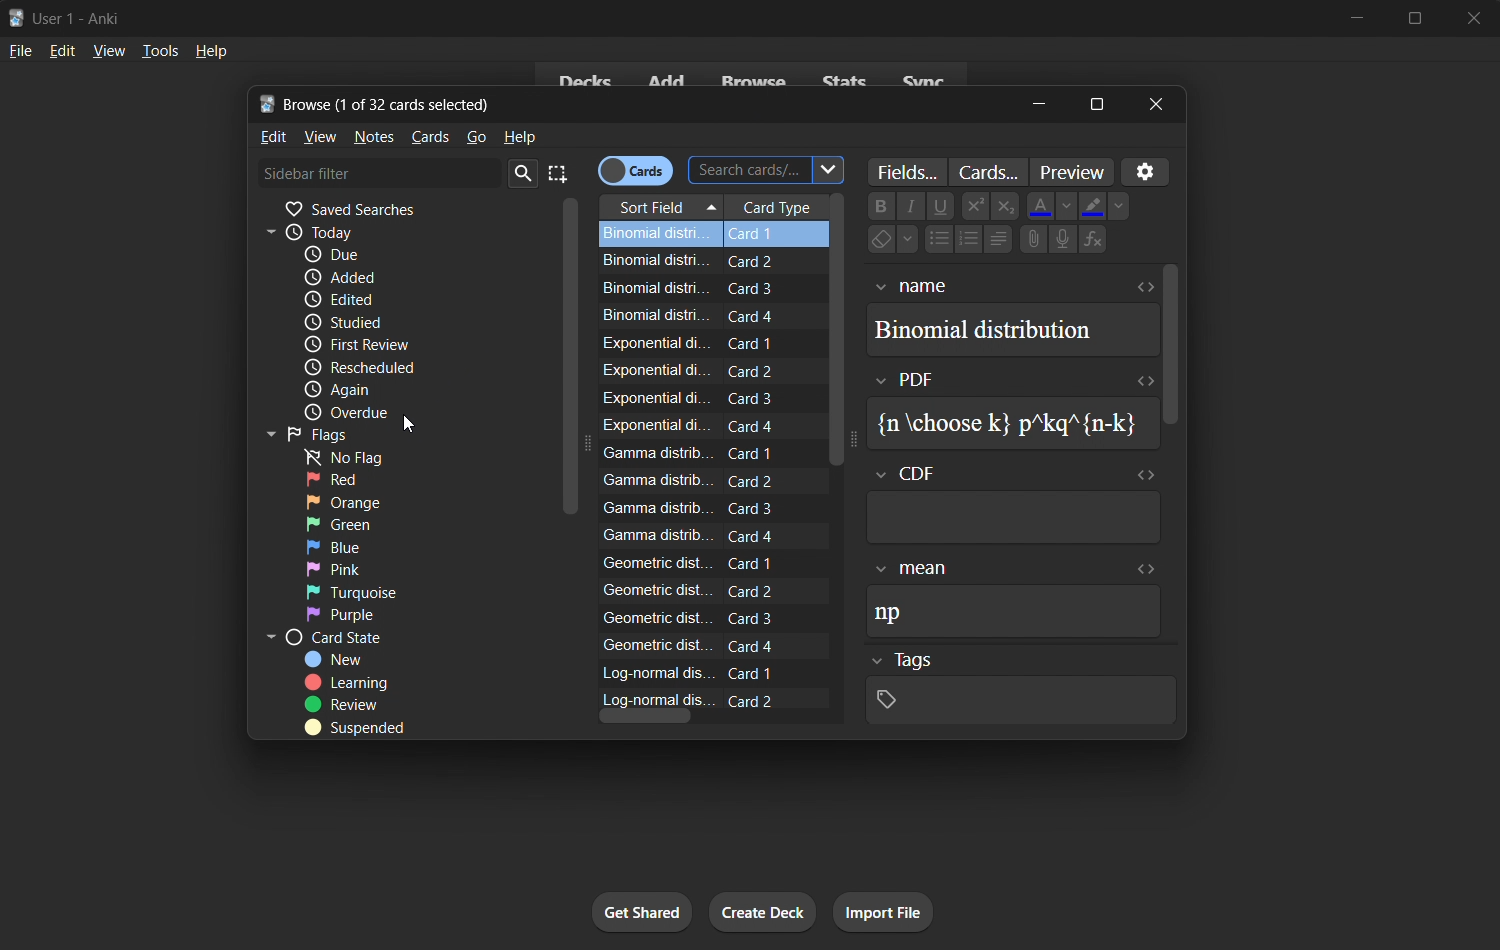 This screenshot has height=950, width=1500. What do you see at coordinates (710, 207) in the screenshot?
I see `Drop down` at bounding box center [710, 207].